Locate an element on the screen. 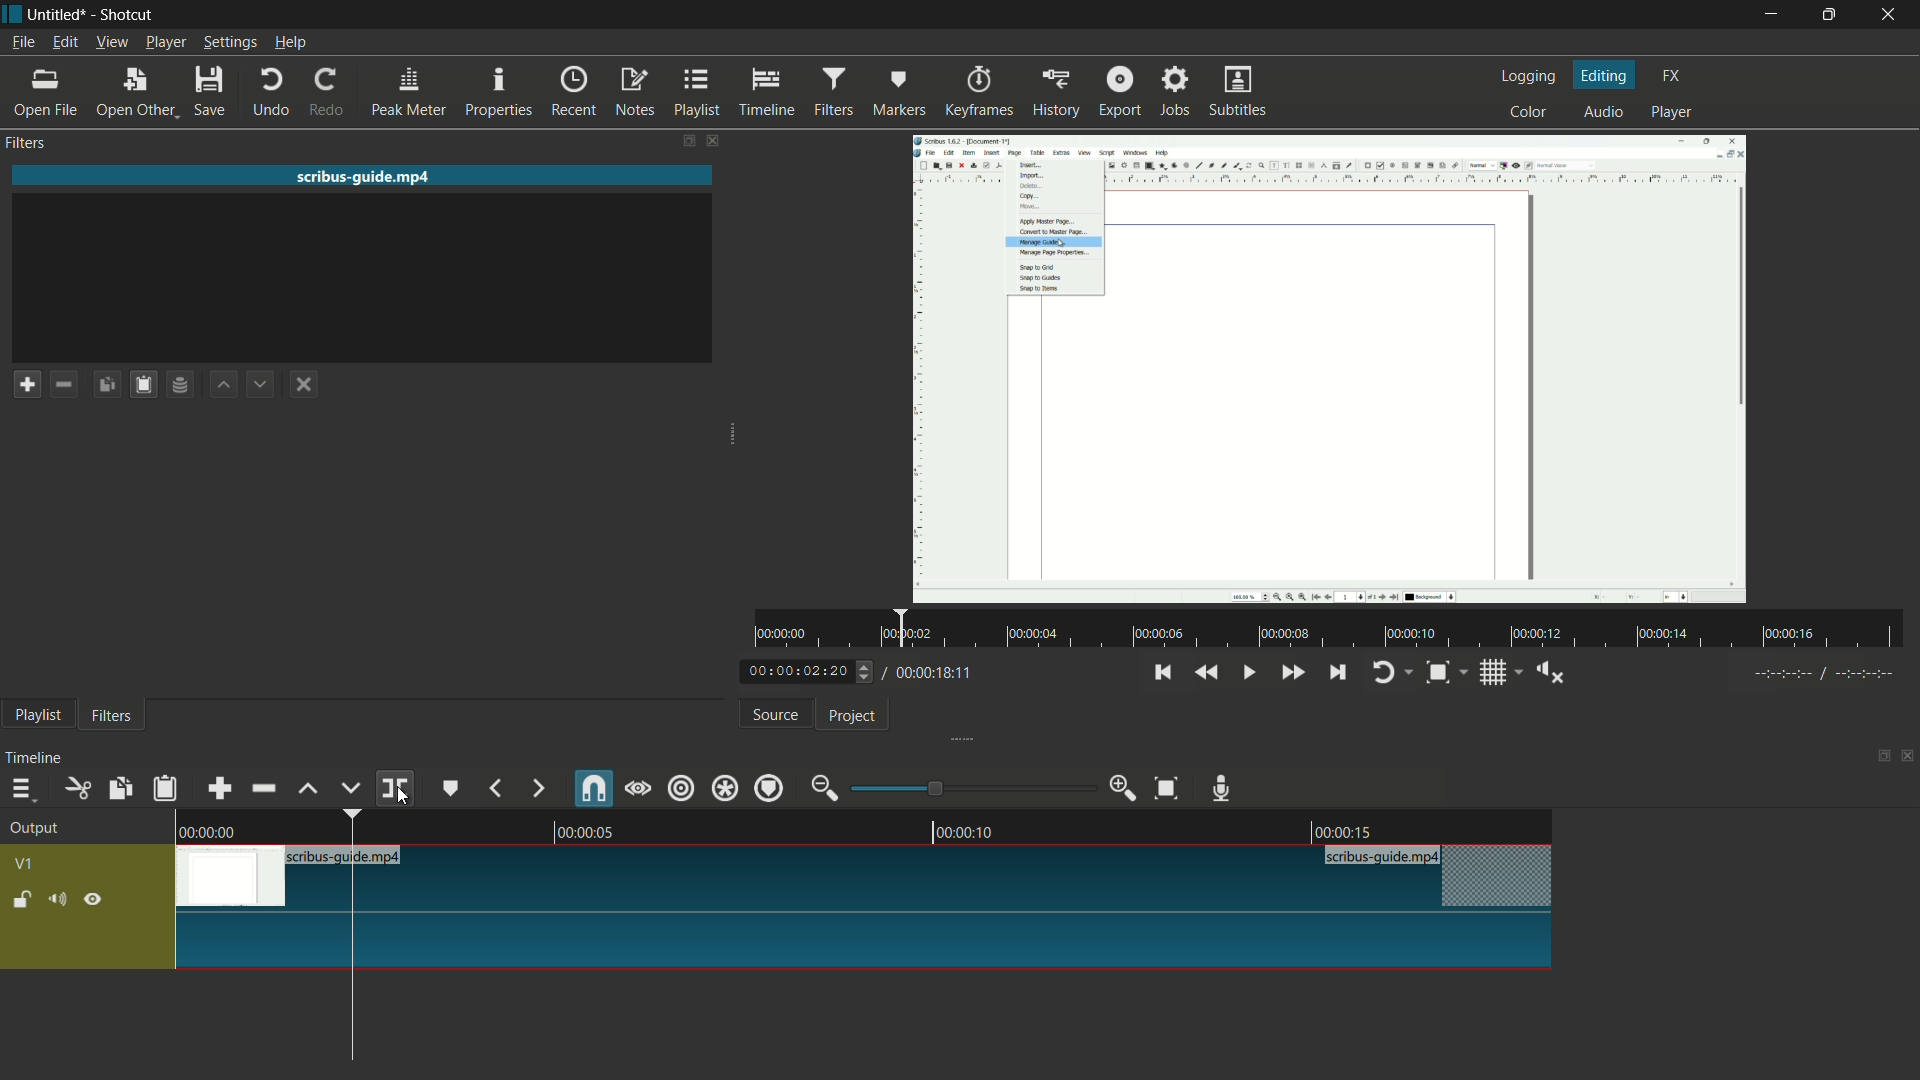 The height and width of the screenshot is (1080, 1920). player is located at coordinates (1671, 111).